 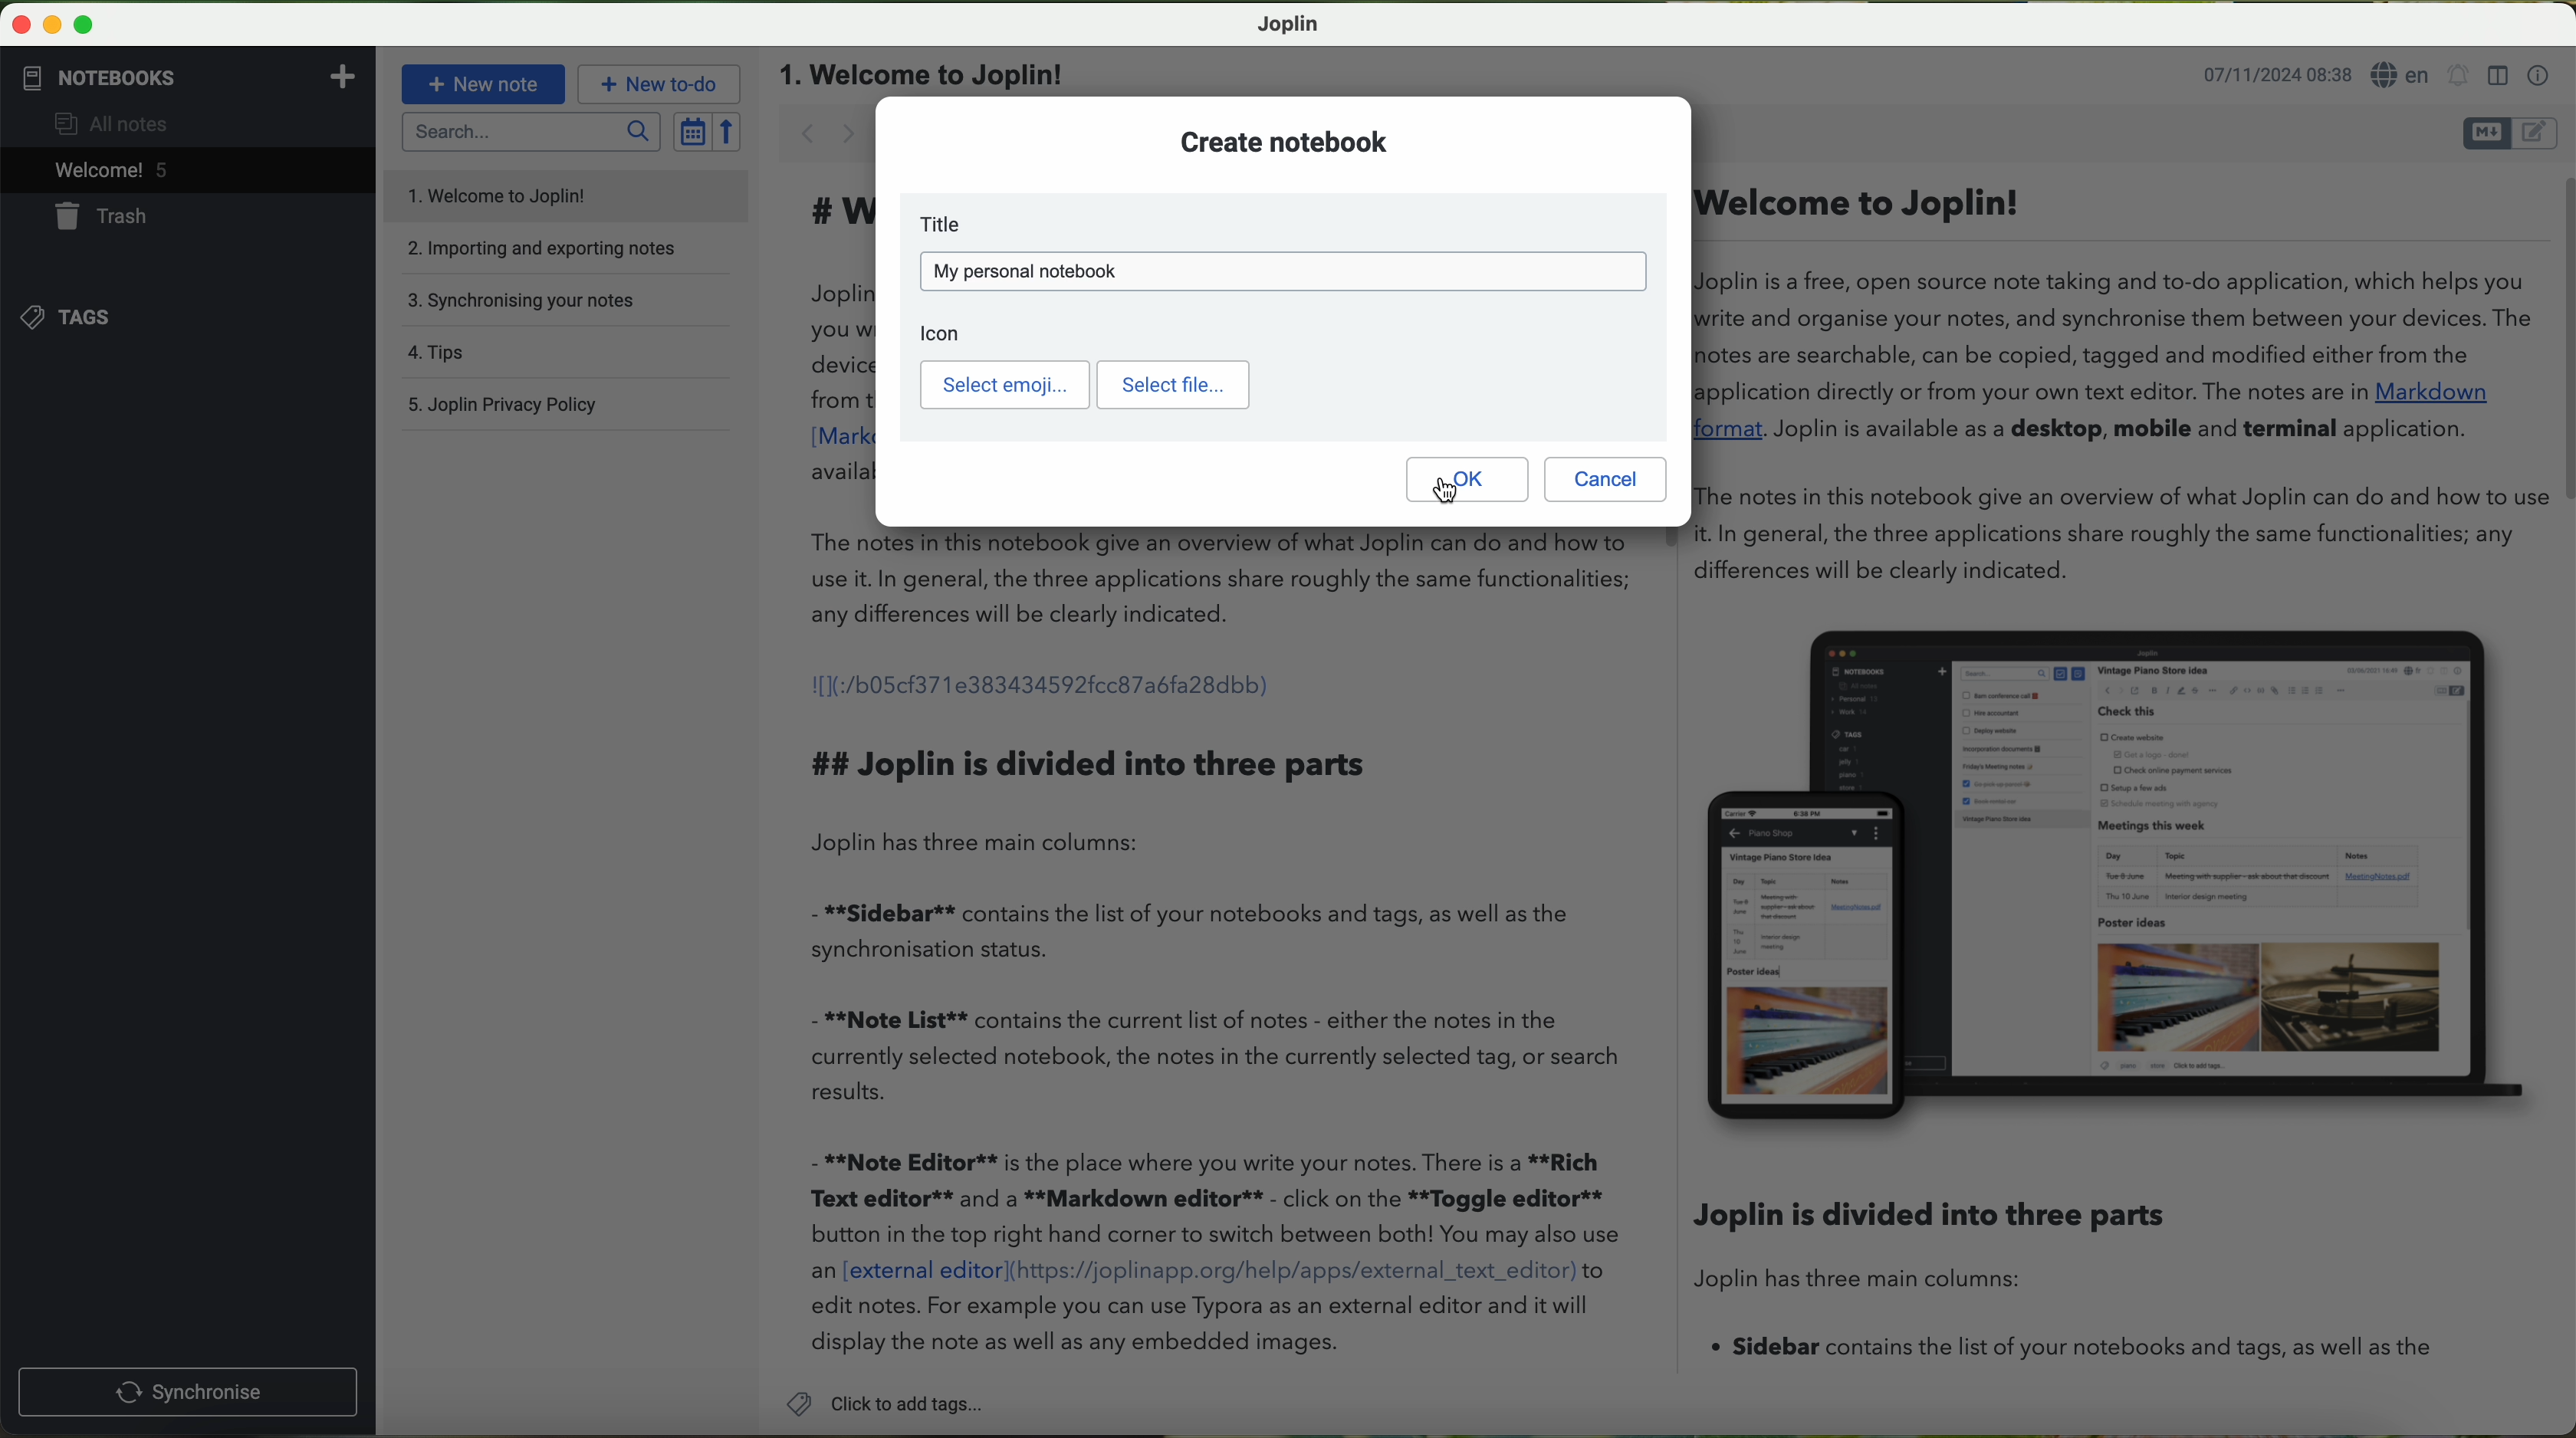 I want to click on name file, so click(x=924, y=73).